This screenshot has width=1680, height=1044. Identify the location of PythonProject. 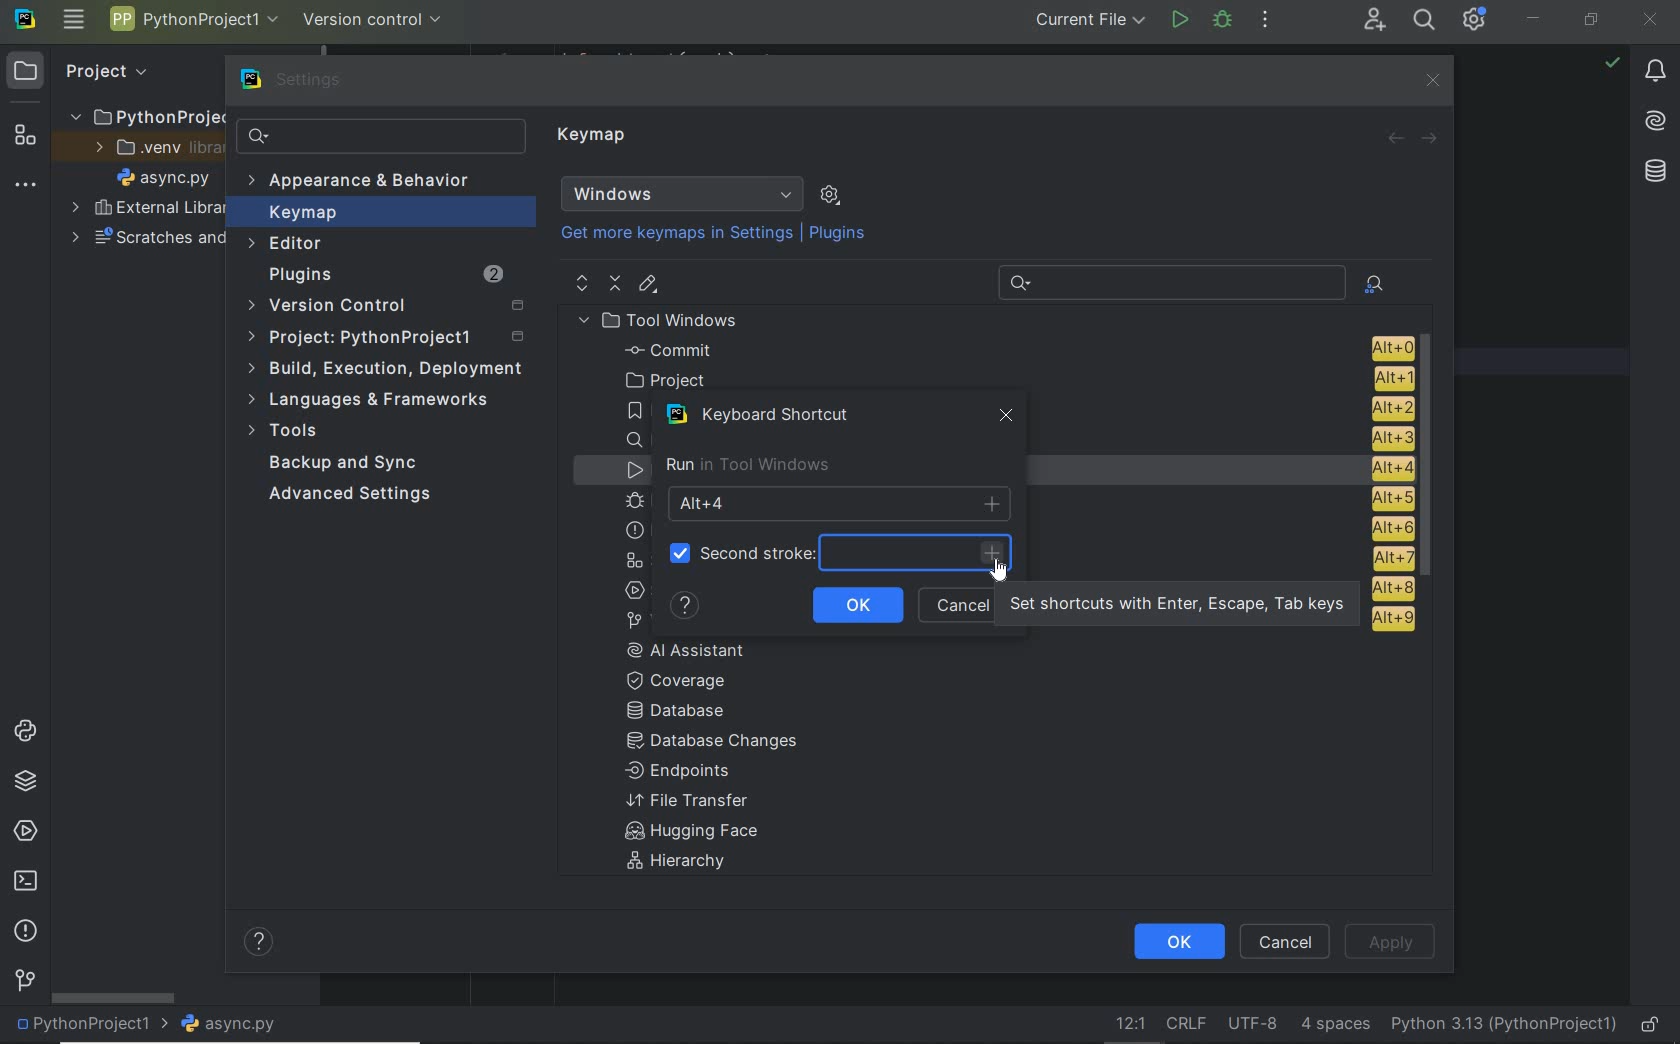
(147, 116).